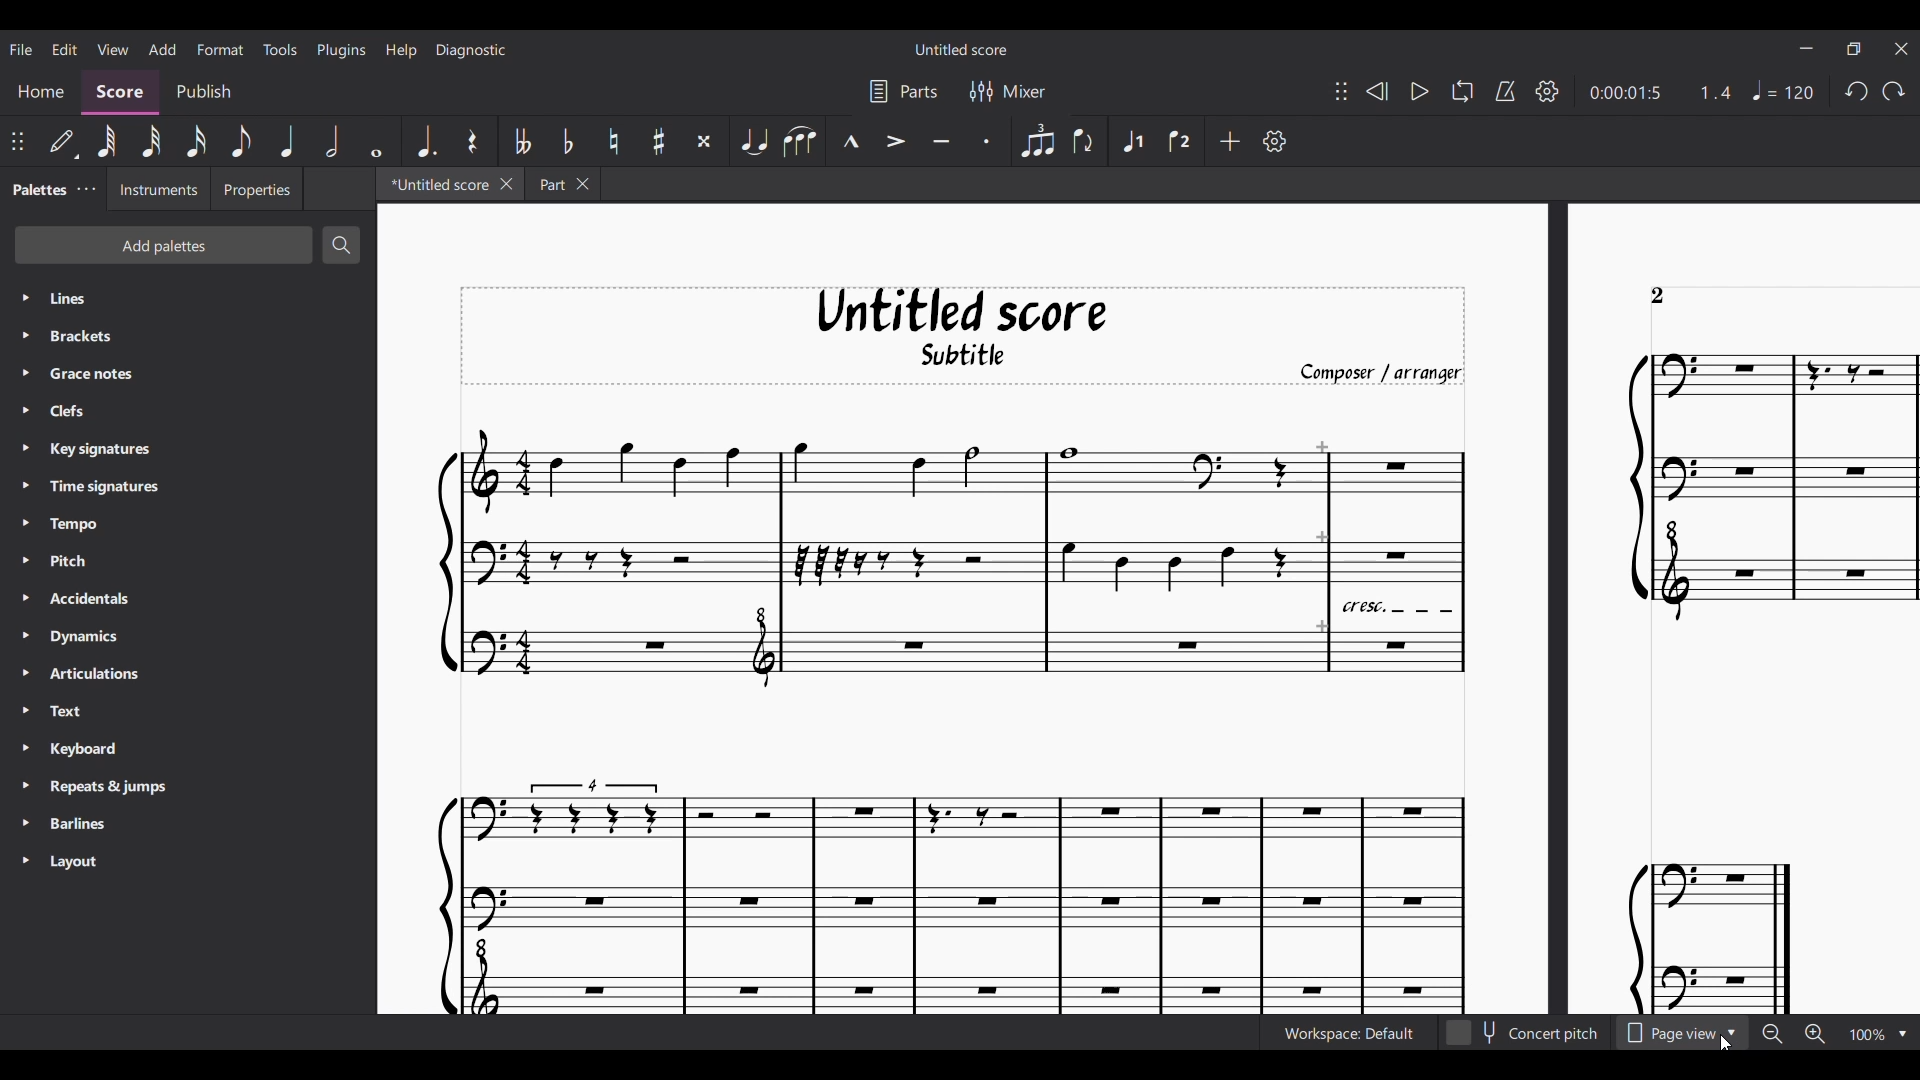  Describe the element at coordinates (157, 188) in the screenshot. I see `Instruments setting tab` at that location.